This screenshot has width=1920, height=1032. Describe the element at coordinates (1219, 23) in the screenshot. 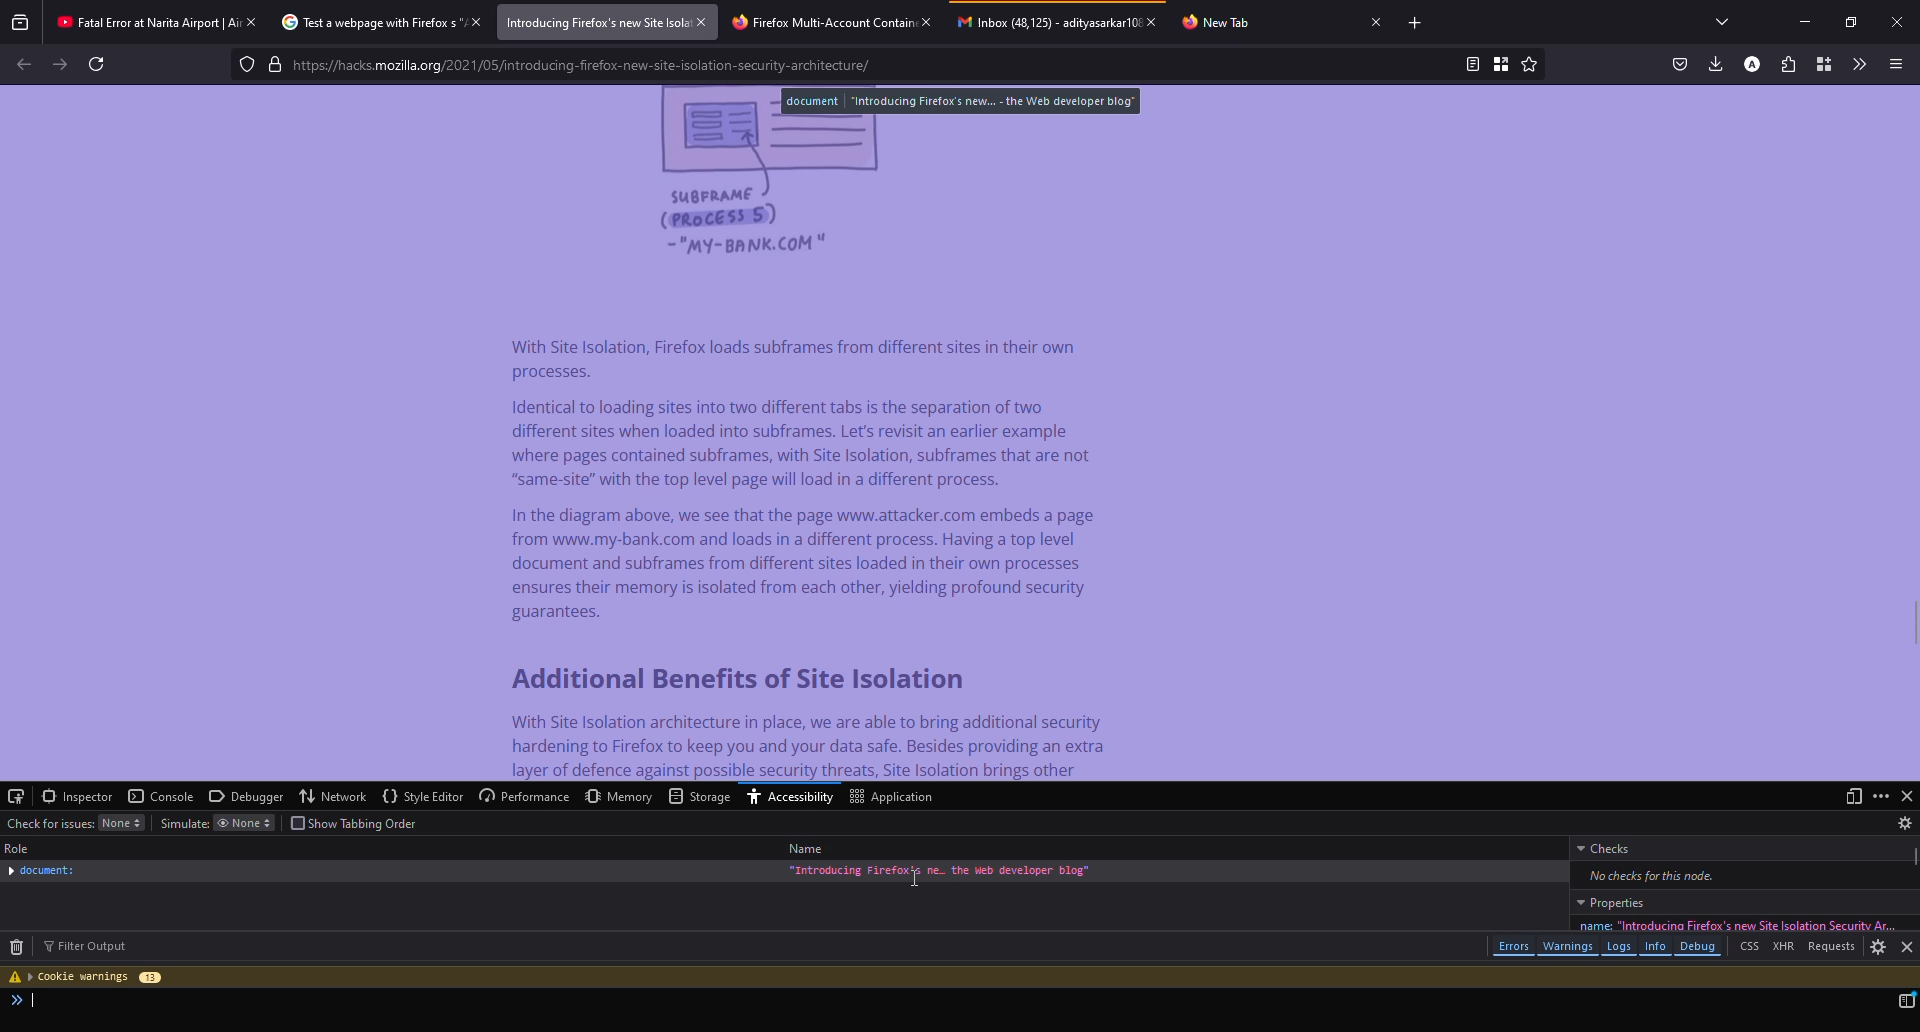

I see `tab` at that location.